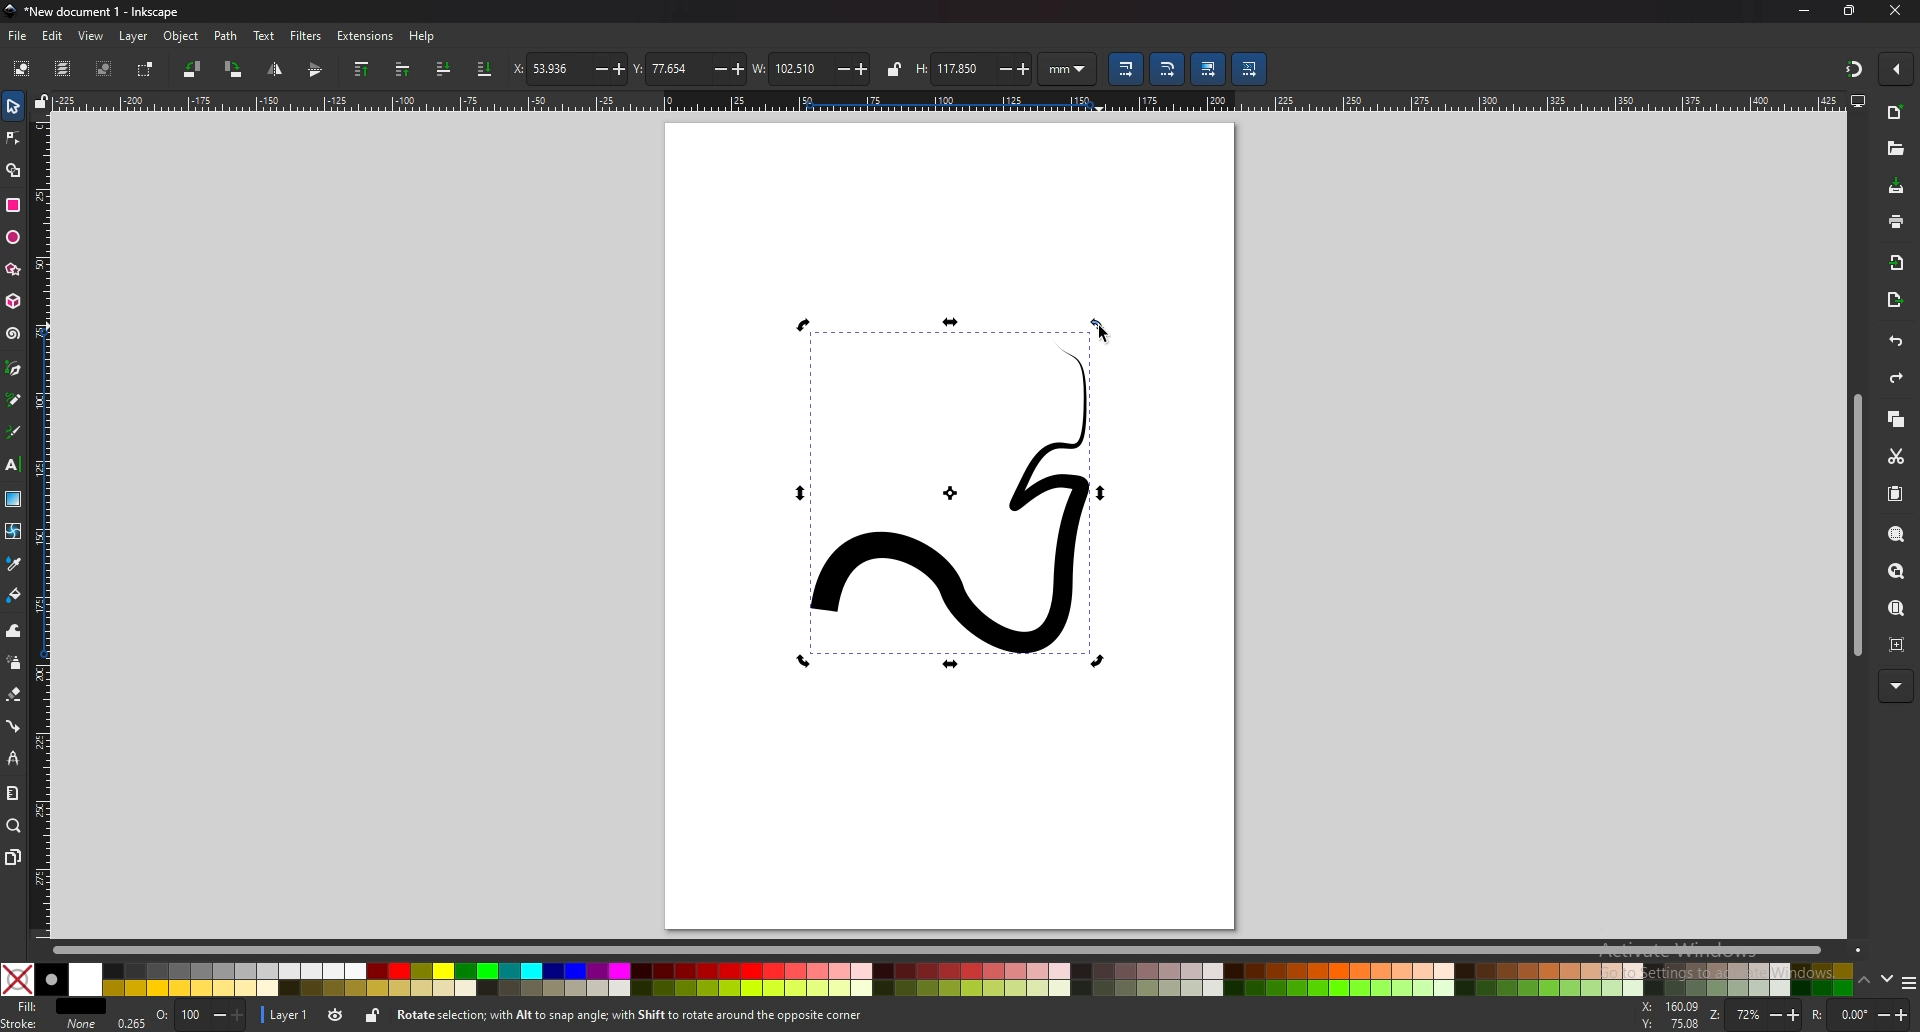  Describe the element at coordinates (191, 70) in the screenshot. I see `rotate 90 degree ccw` at that location.